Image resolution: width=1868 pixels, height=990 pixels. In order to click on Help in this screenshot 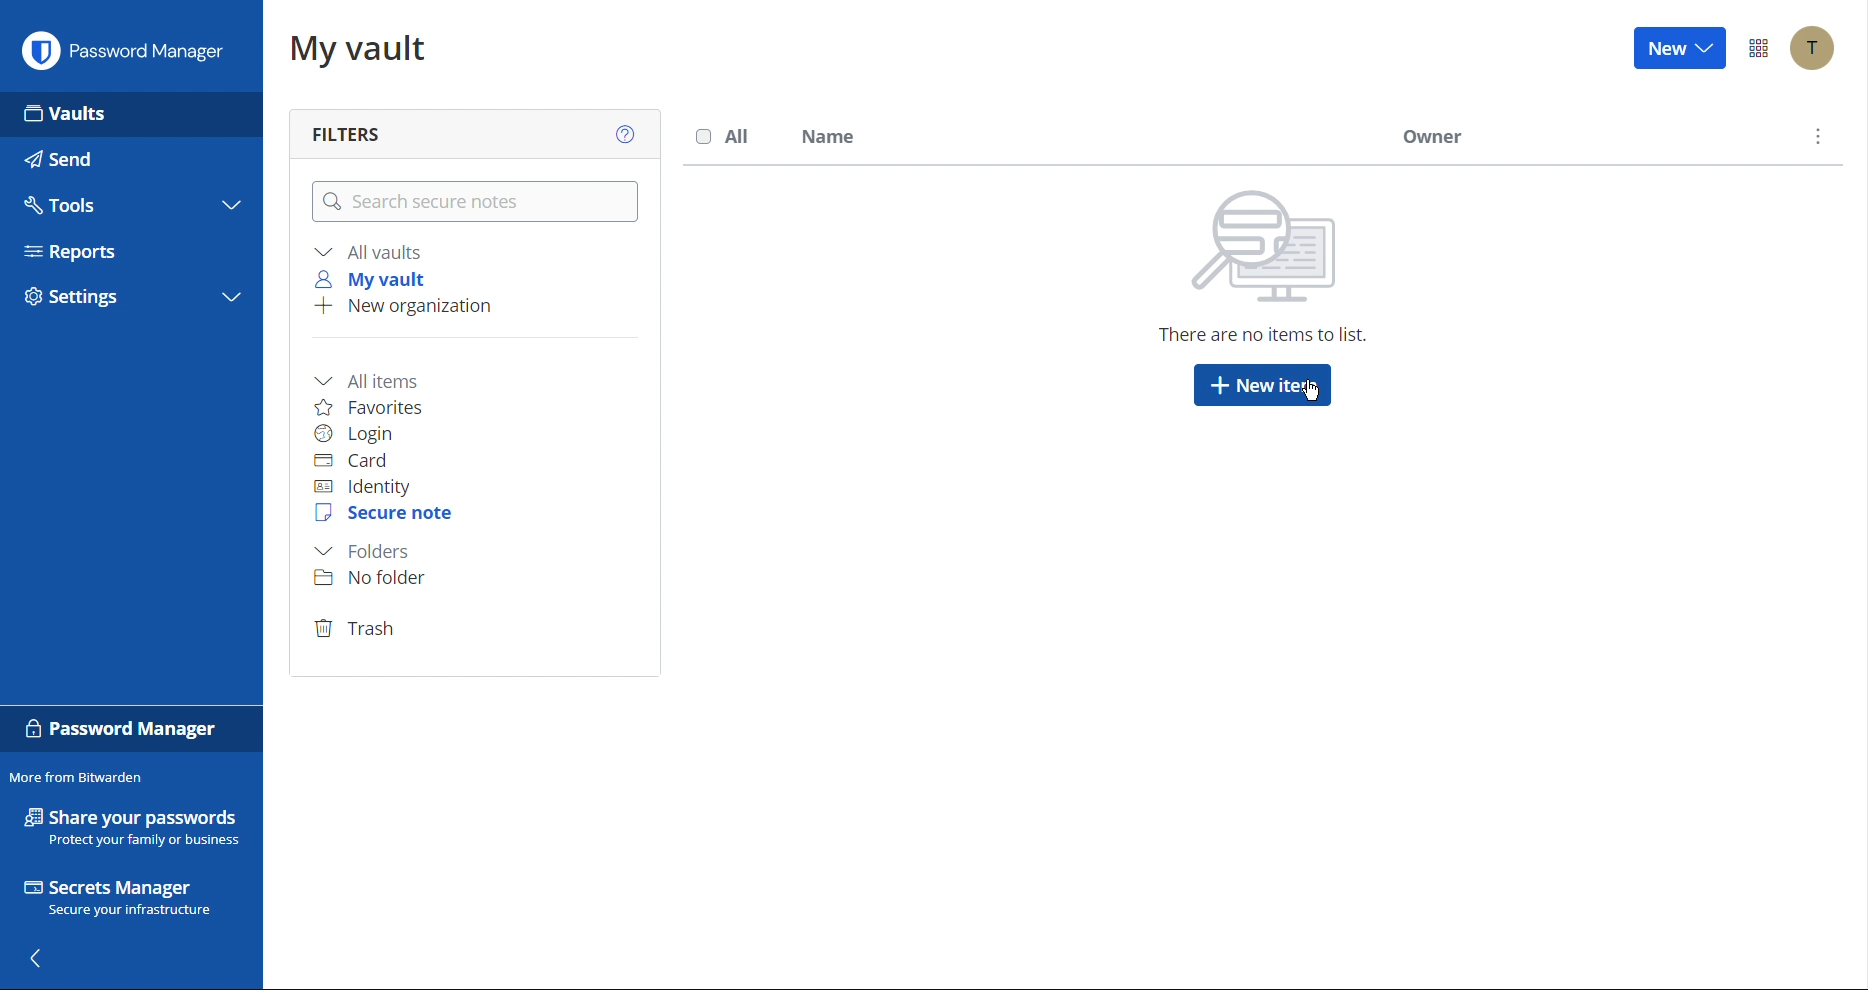, I will do `click(626, 134)`.